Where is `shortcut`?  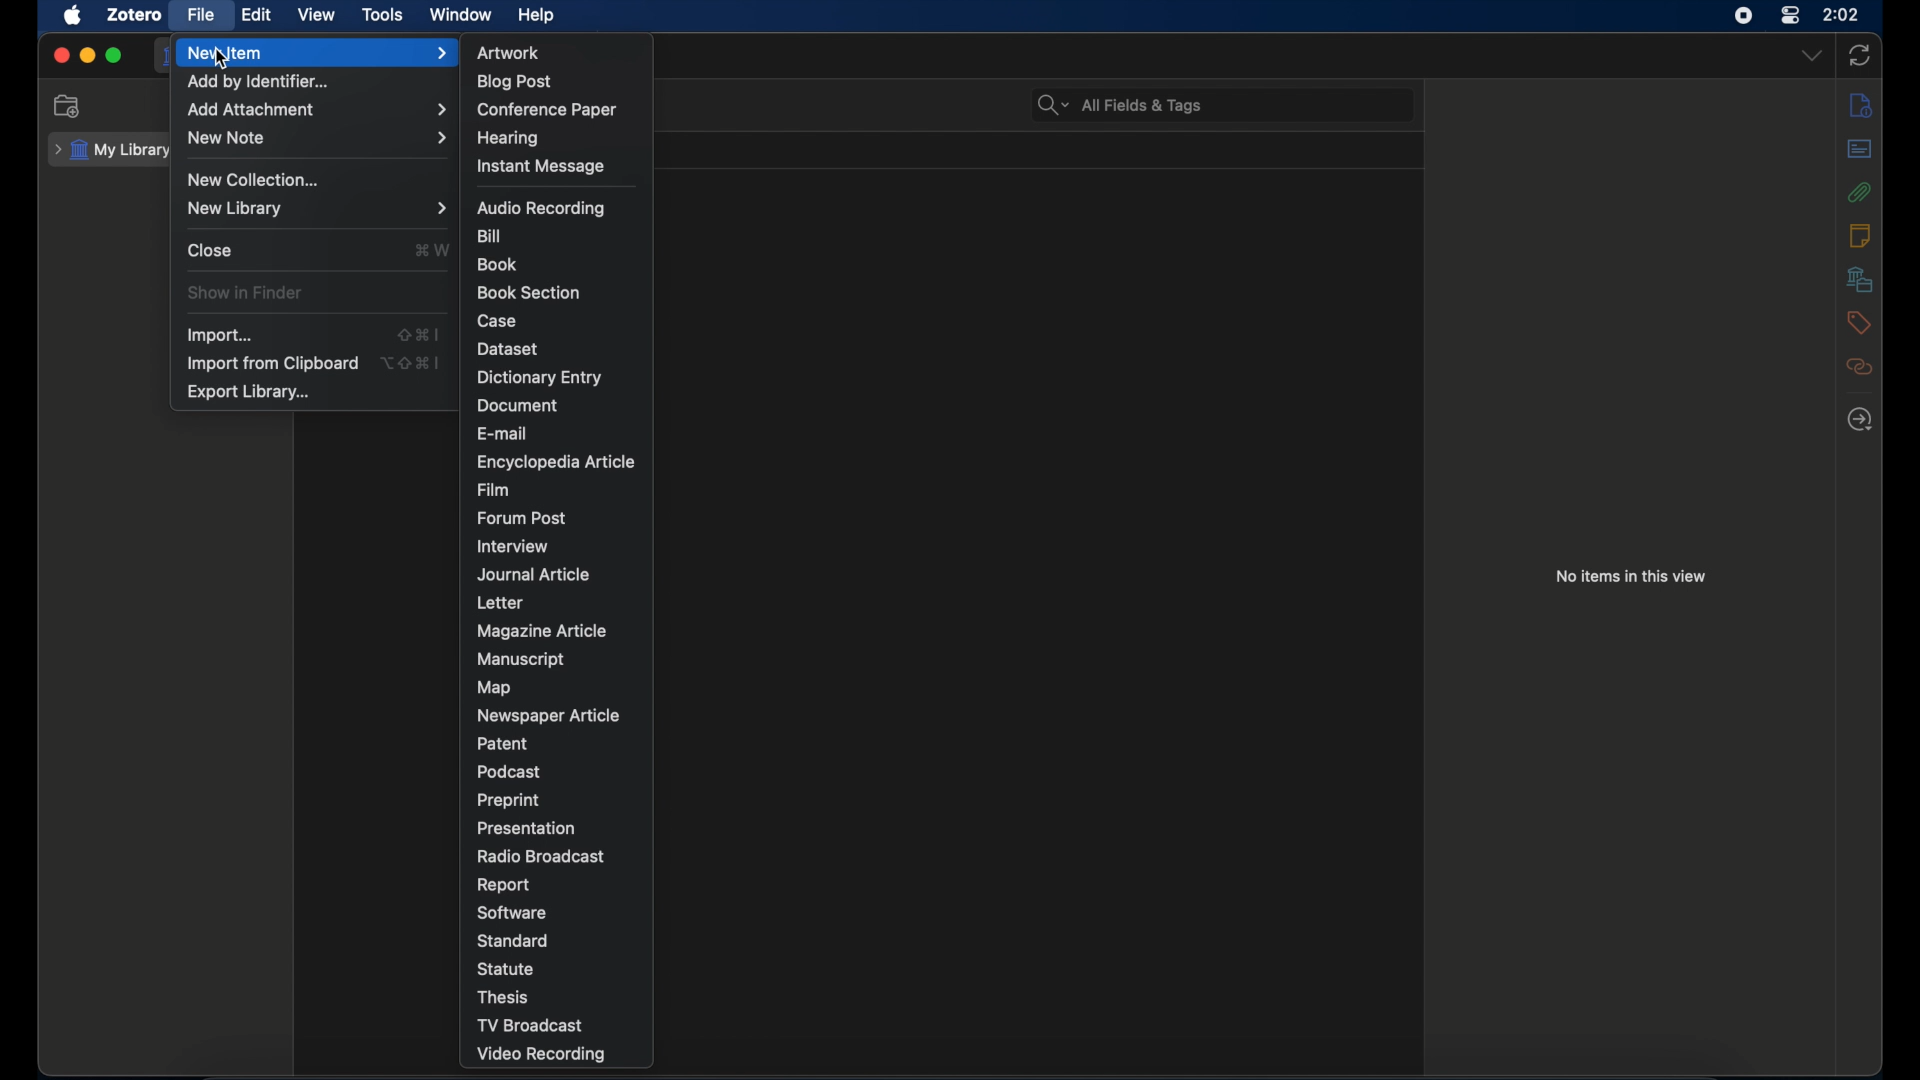 shortcut is located at coordinates (432, 250).